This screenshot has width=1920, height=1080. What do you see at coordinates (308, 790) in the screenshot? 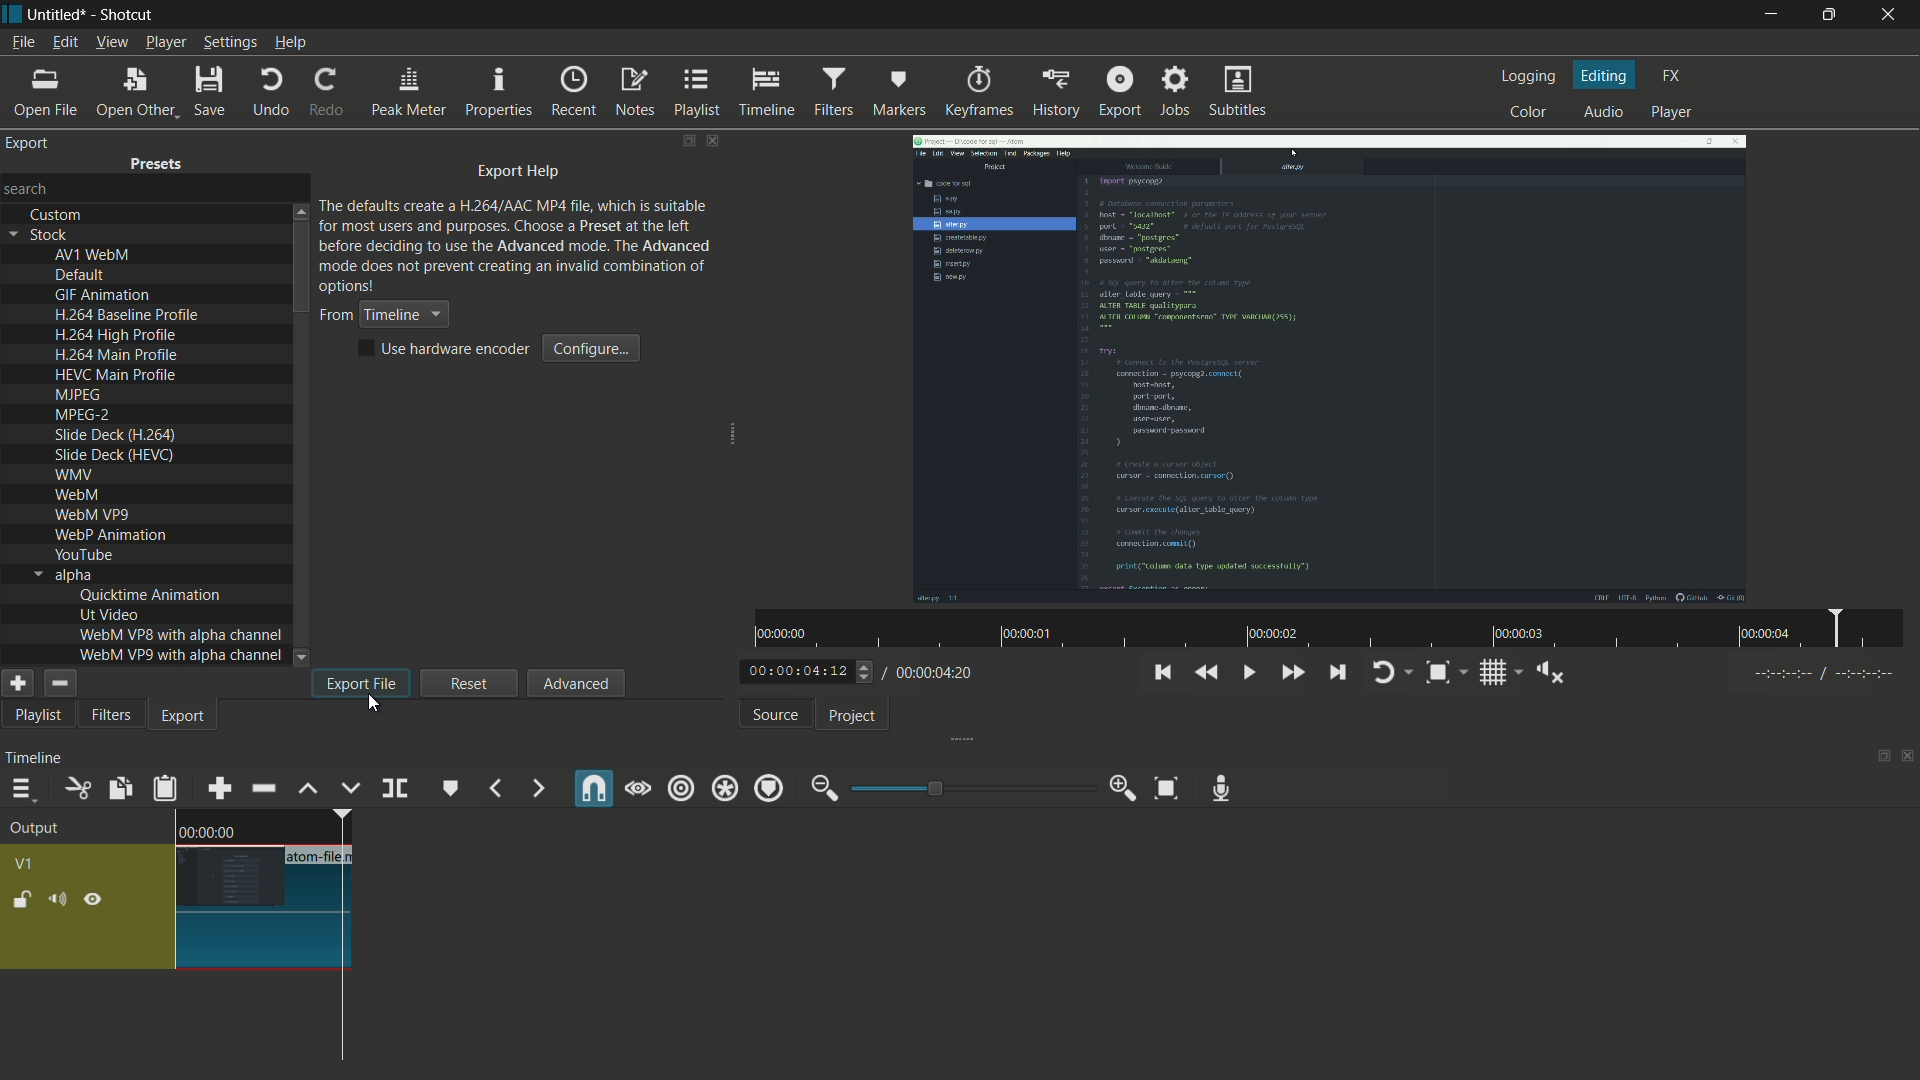
I see `lift` at bounding box center [308, 790].